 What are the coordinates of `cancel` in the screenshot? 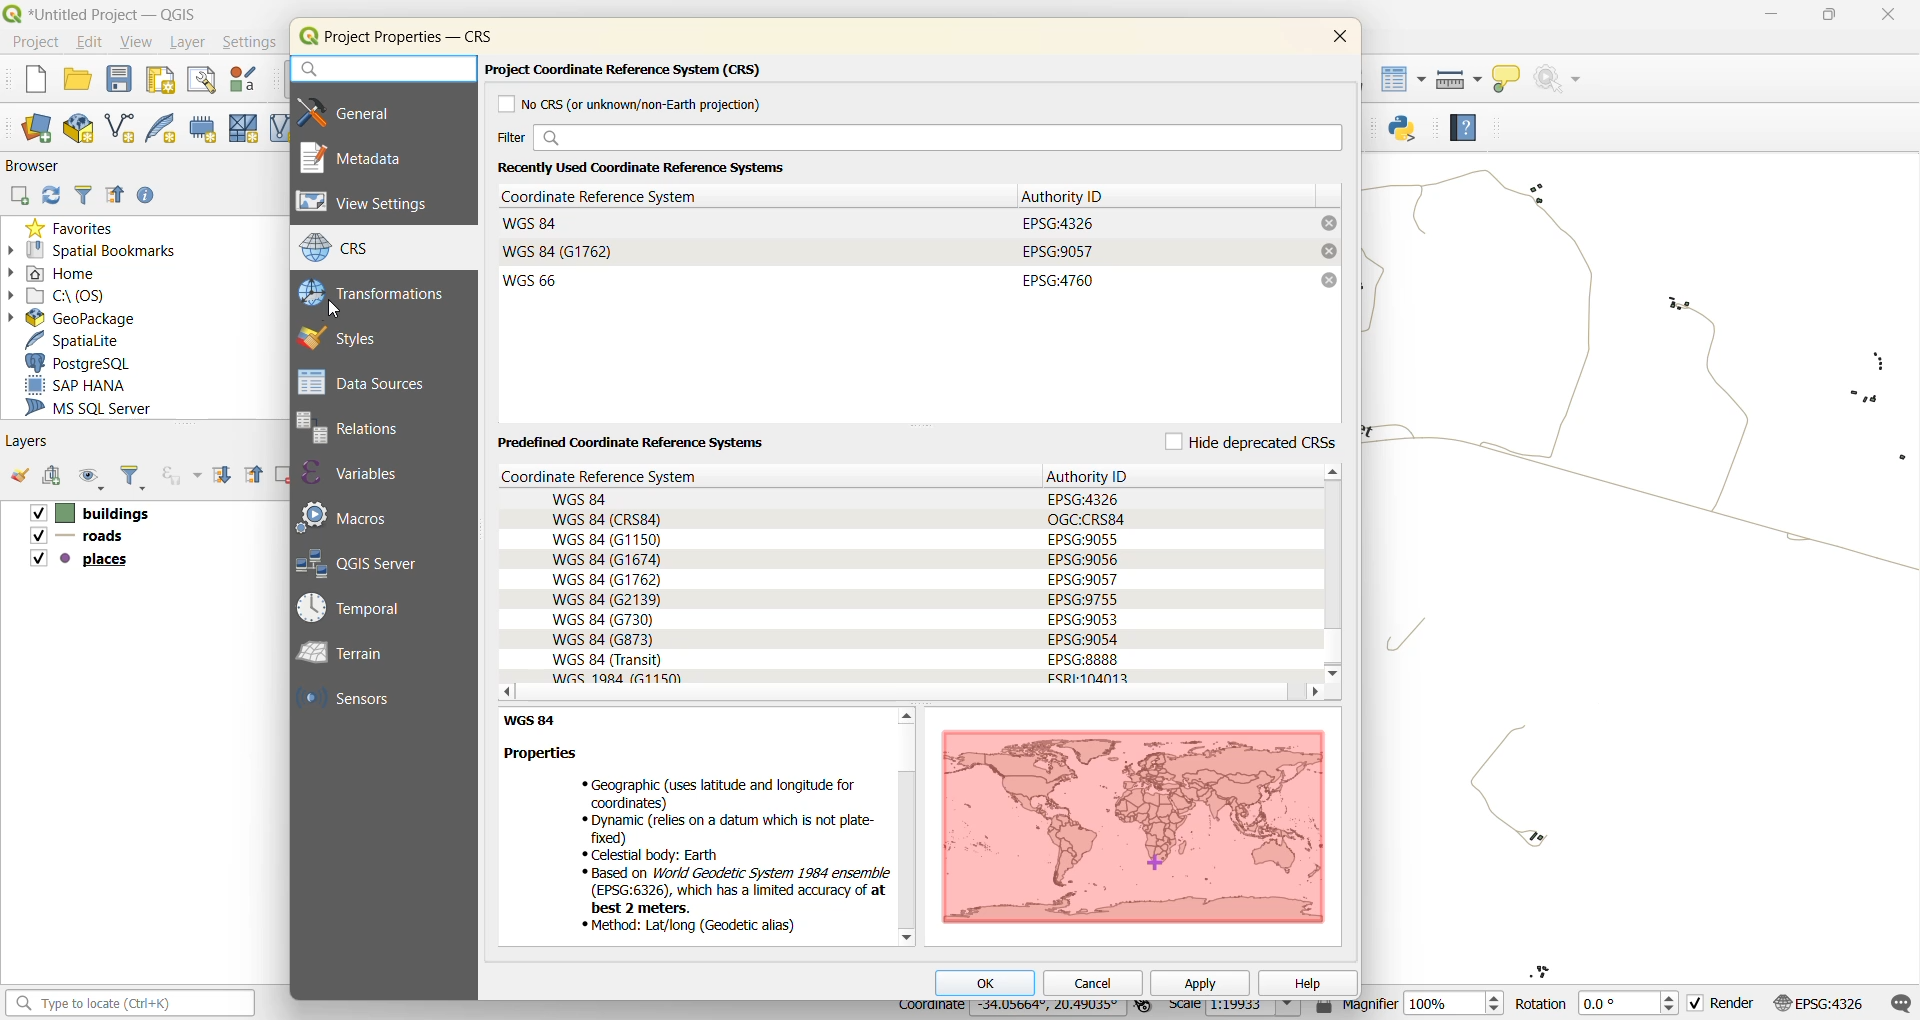 It's located at (1092, 984).